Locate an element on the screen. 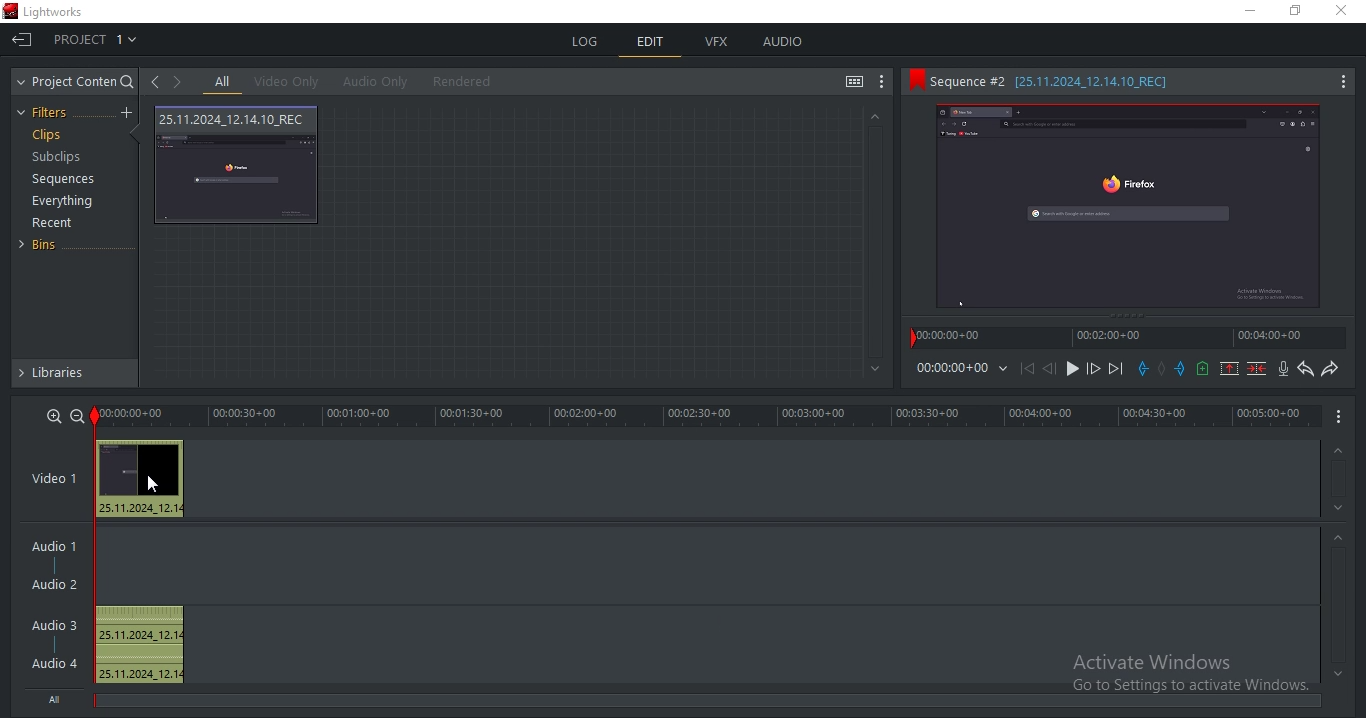 The height and width of the screenshot is (718, 1366). zoom out is located at coordinates (75, 415).